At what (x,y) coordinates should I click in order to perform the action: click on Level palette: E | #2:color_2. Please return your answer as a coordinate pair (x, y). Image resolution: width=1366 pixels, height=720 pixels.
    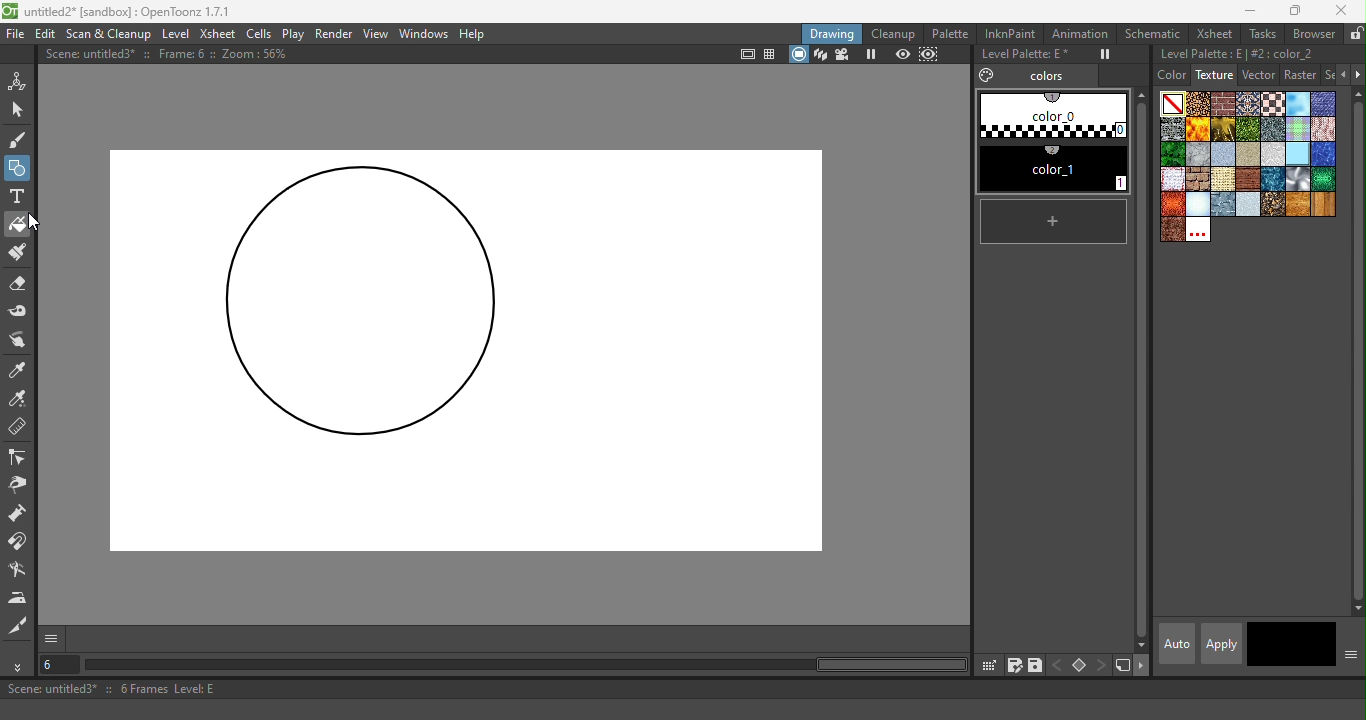
    Looking at the image, I should click on (1257, 54).